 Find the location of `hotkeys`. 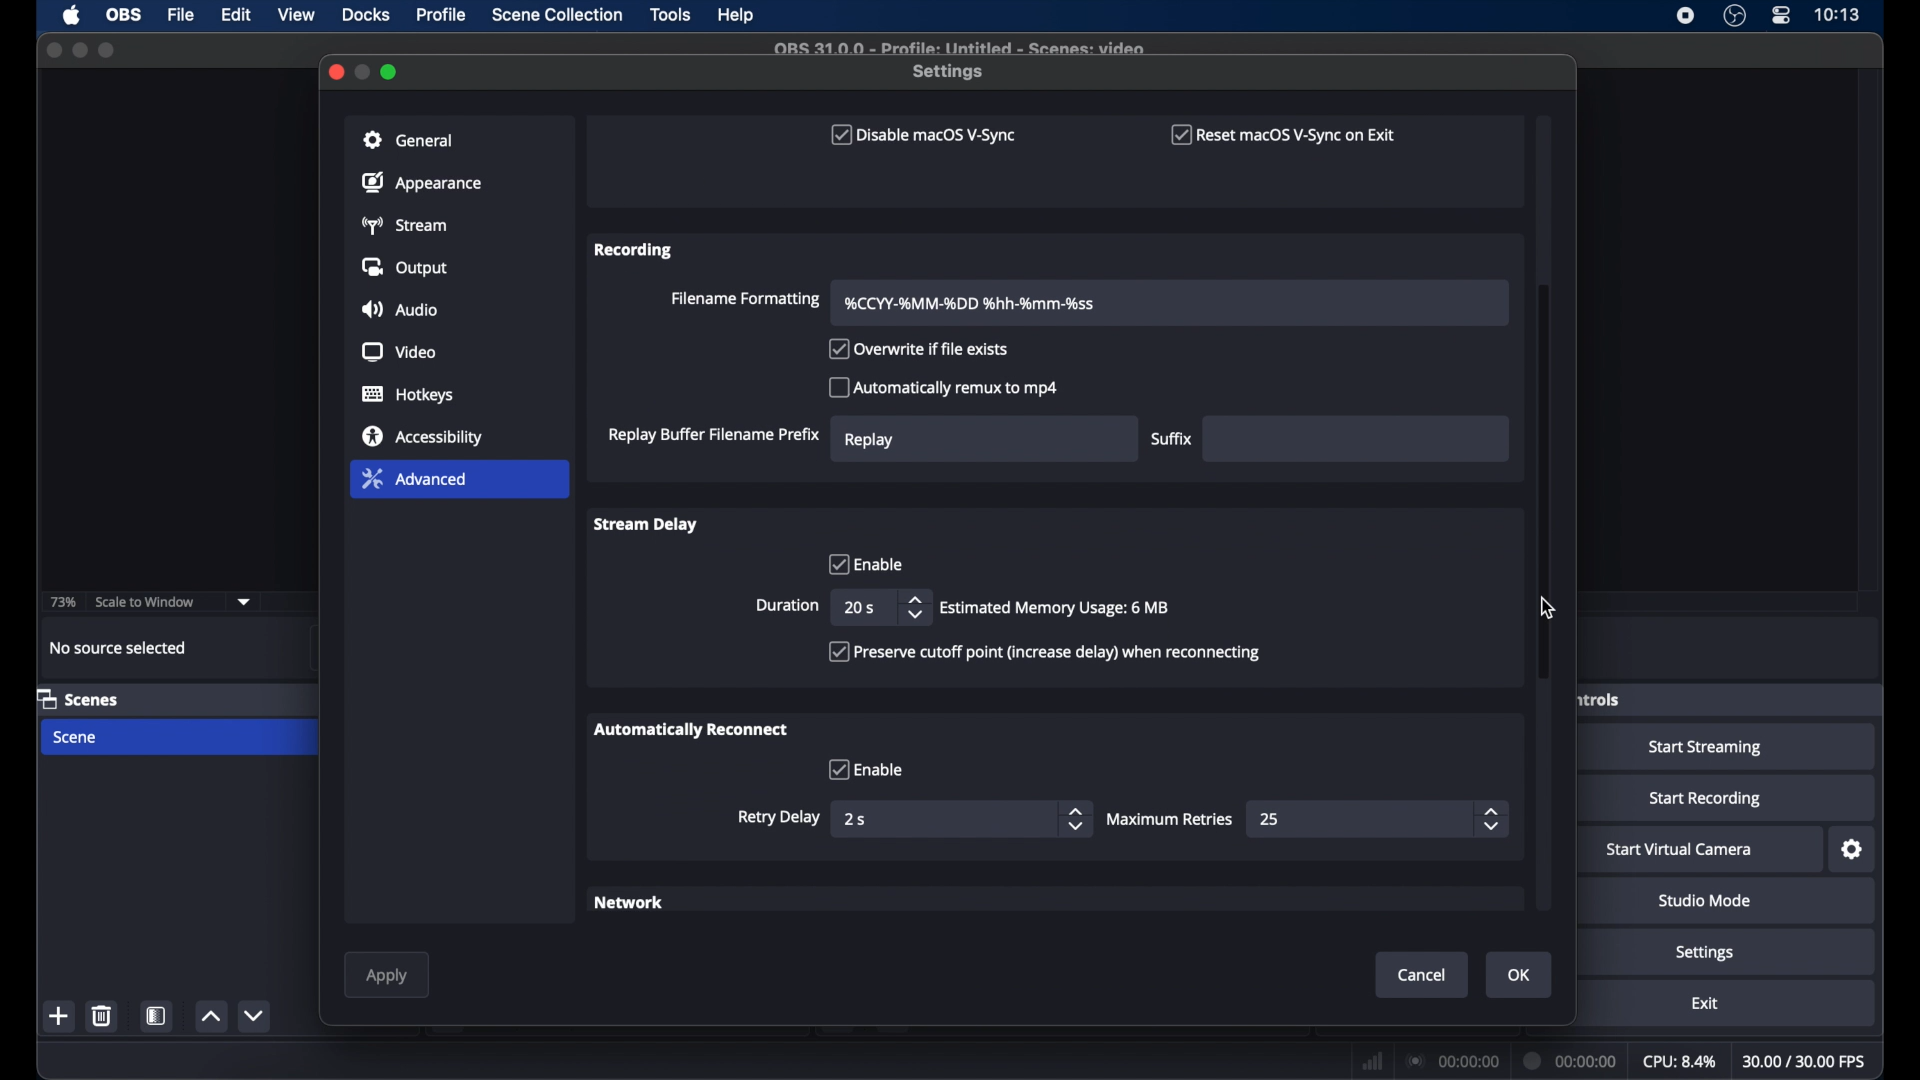

hotkeys is located at coordinates (409, 395).